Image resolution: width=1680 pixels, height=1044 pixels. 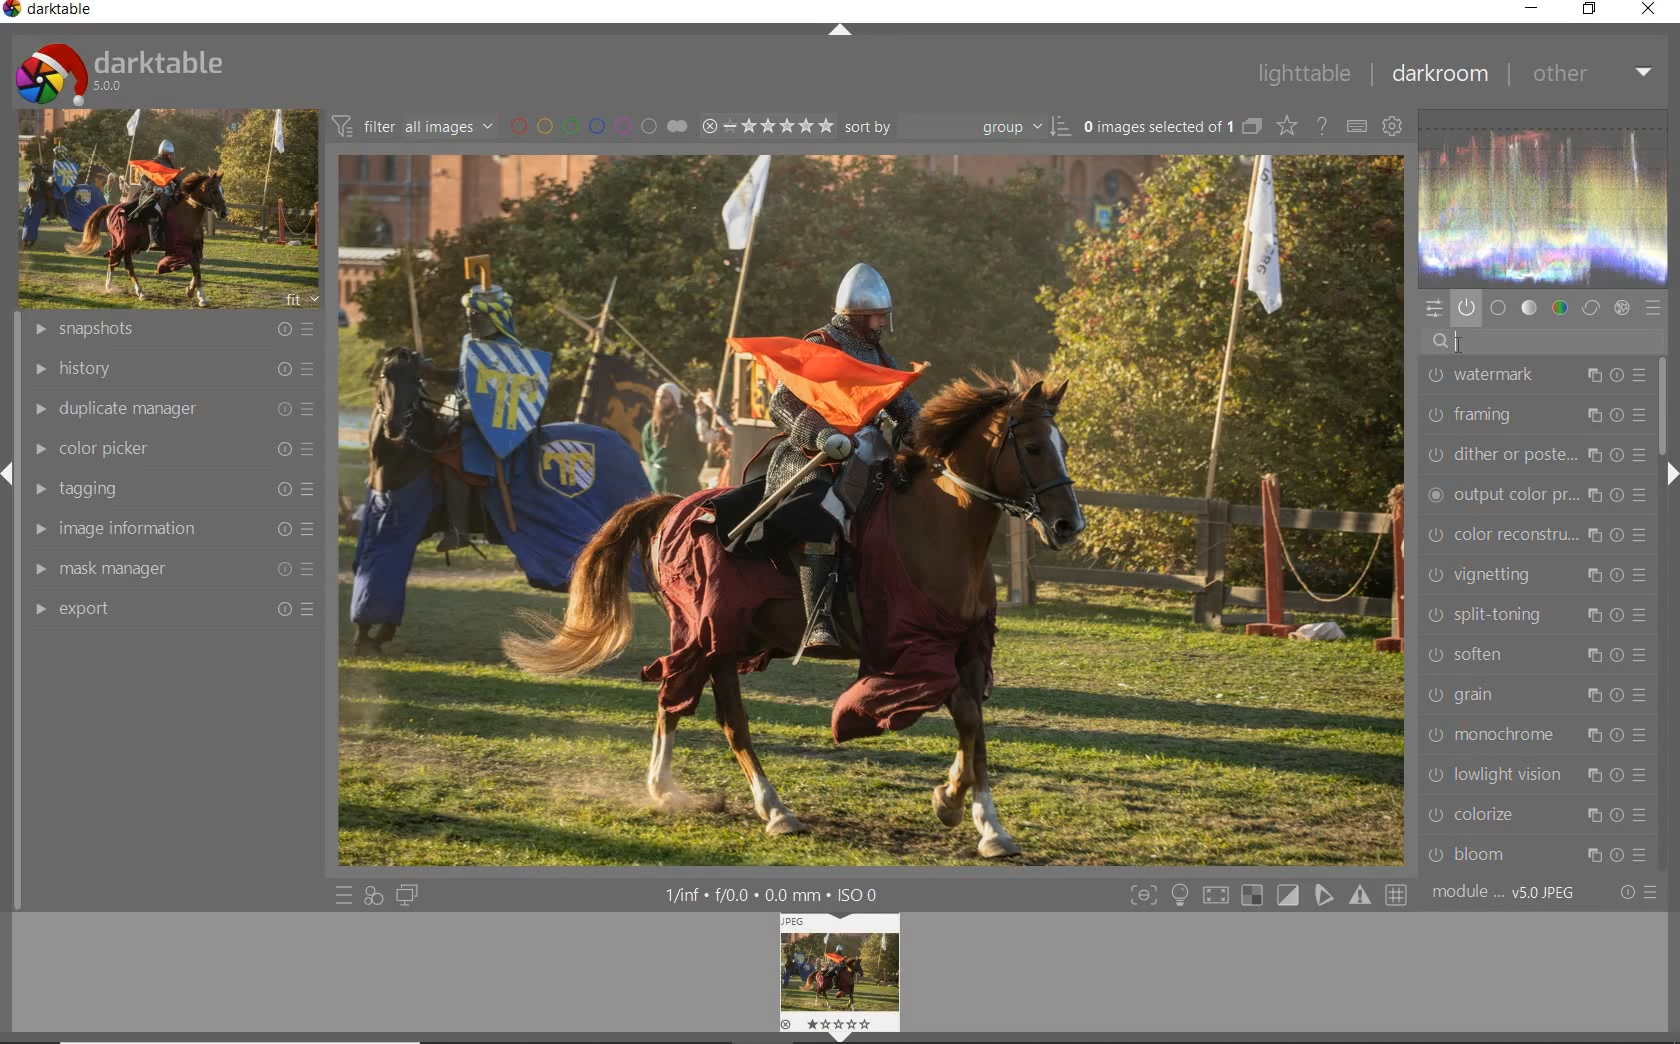 What do you see at coordinates (868, 508) in the screenshot?
I see `selected image` at bounding box center [868, 508].